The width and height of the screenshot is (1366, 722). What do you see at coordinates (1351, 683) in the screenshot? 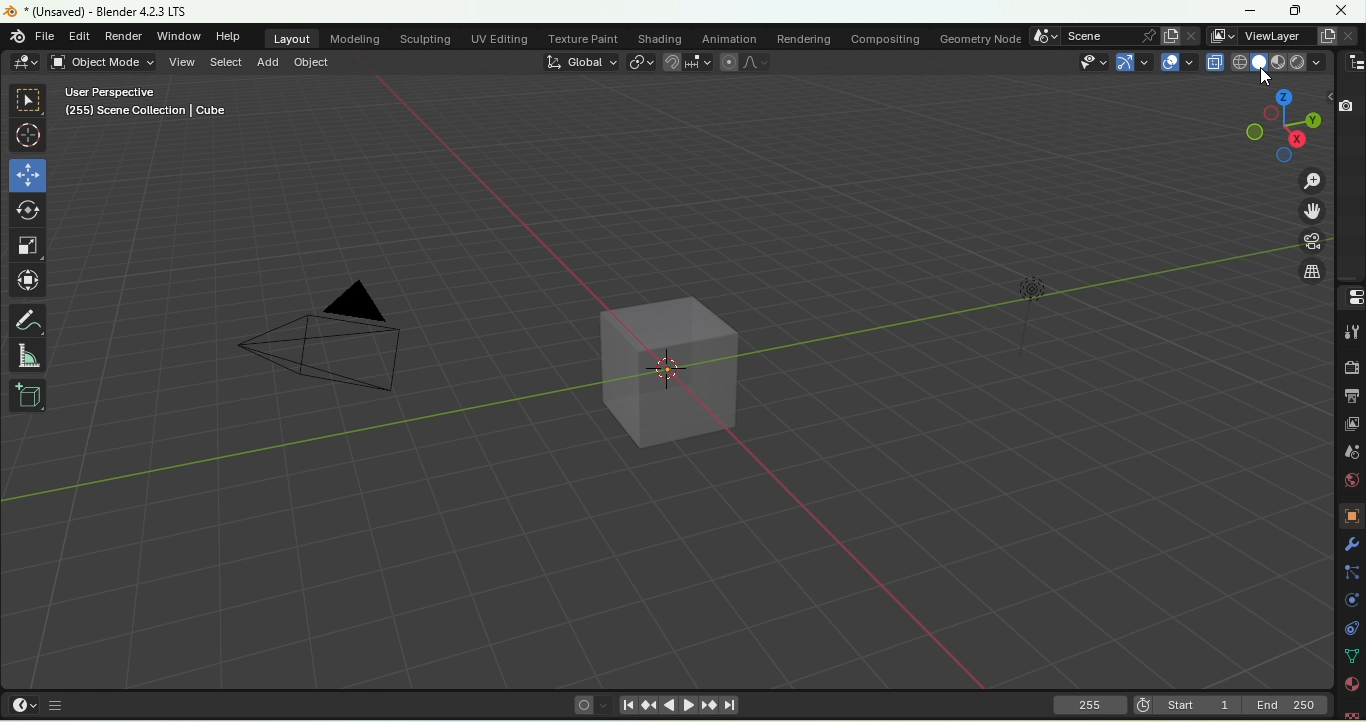
I see `Material` at bounding box center [1351, 683].